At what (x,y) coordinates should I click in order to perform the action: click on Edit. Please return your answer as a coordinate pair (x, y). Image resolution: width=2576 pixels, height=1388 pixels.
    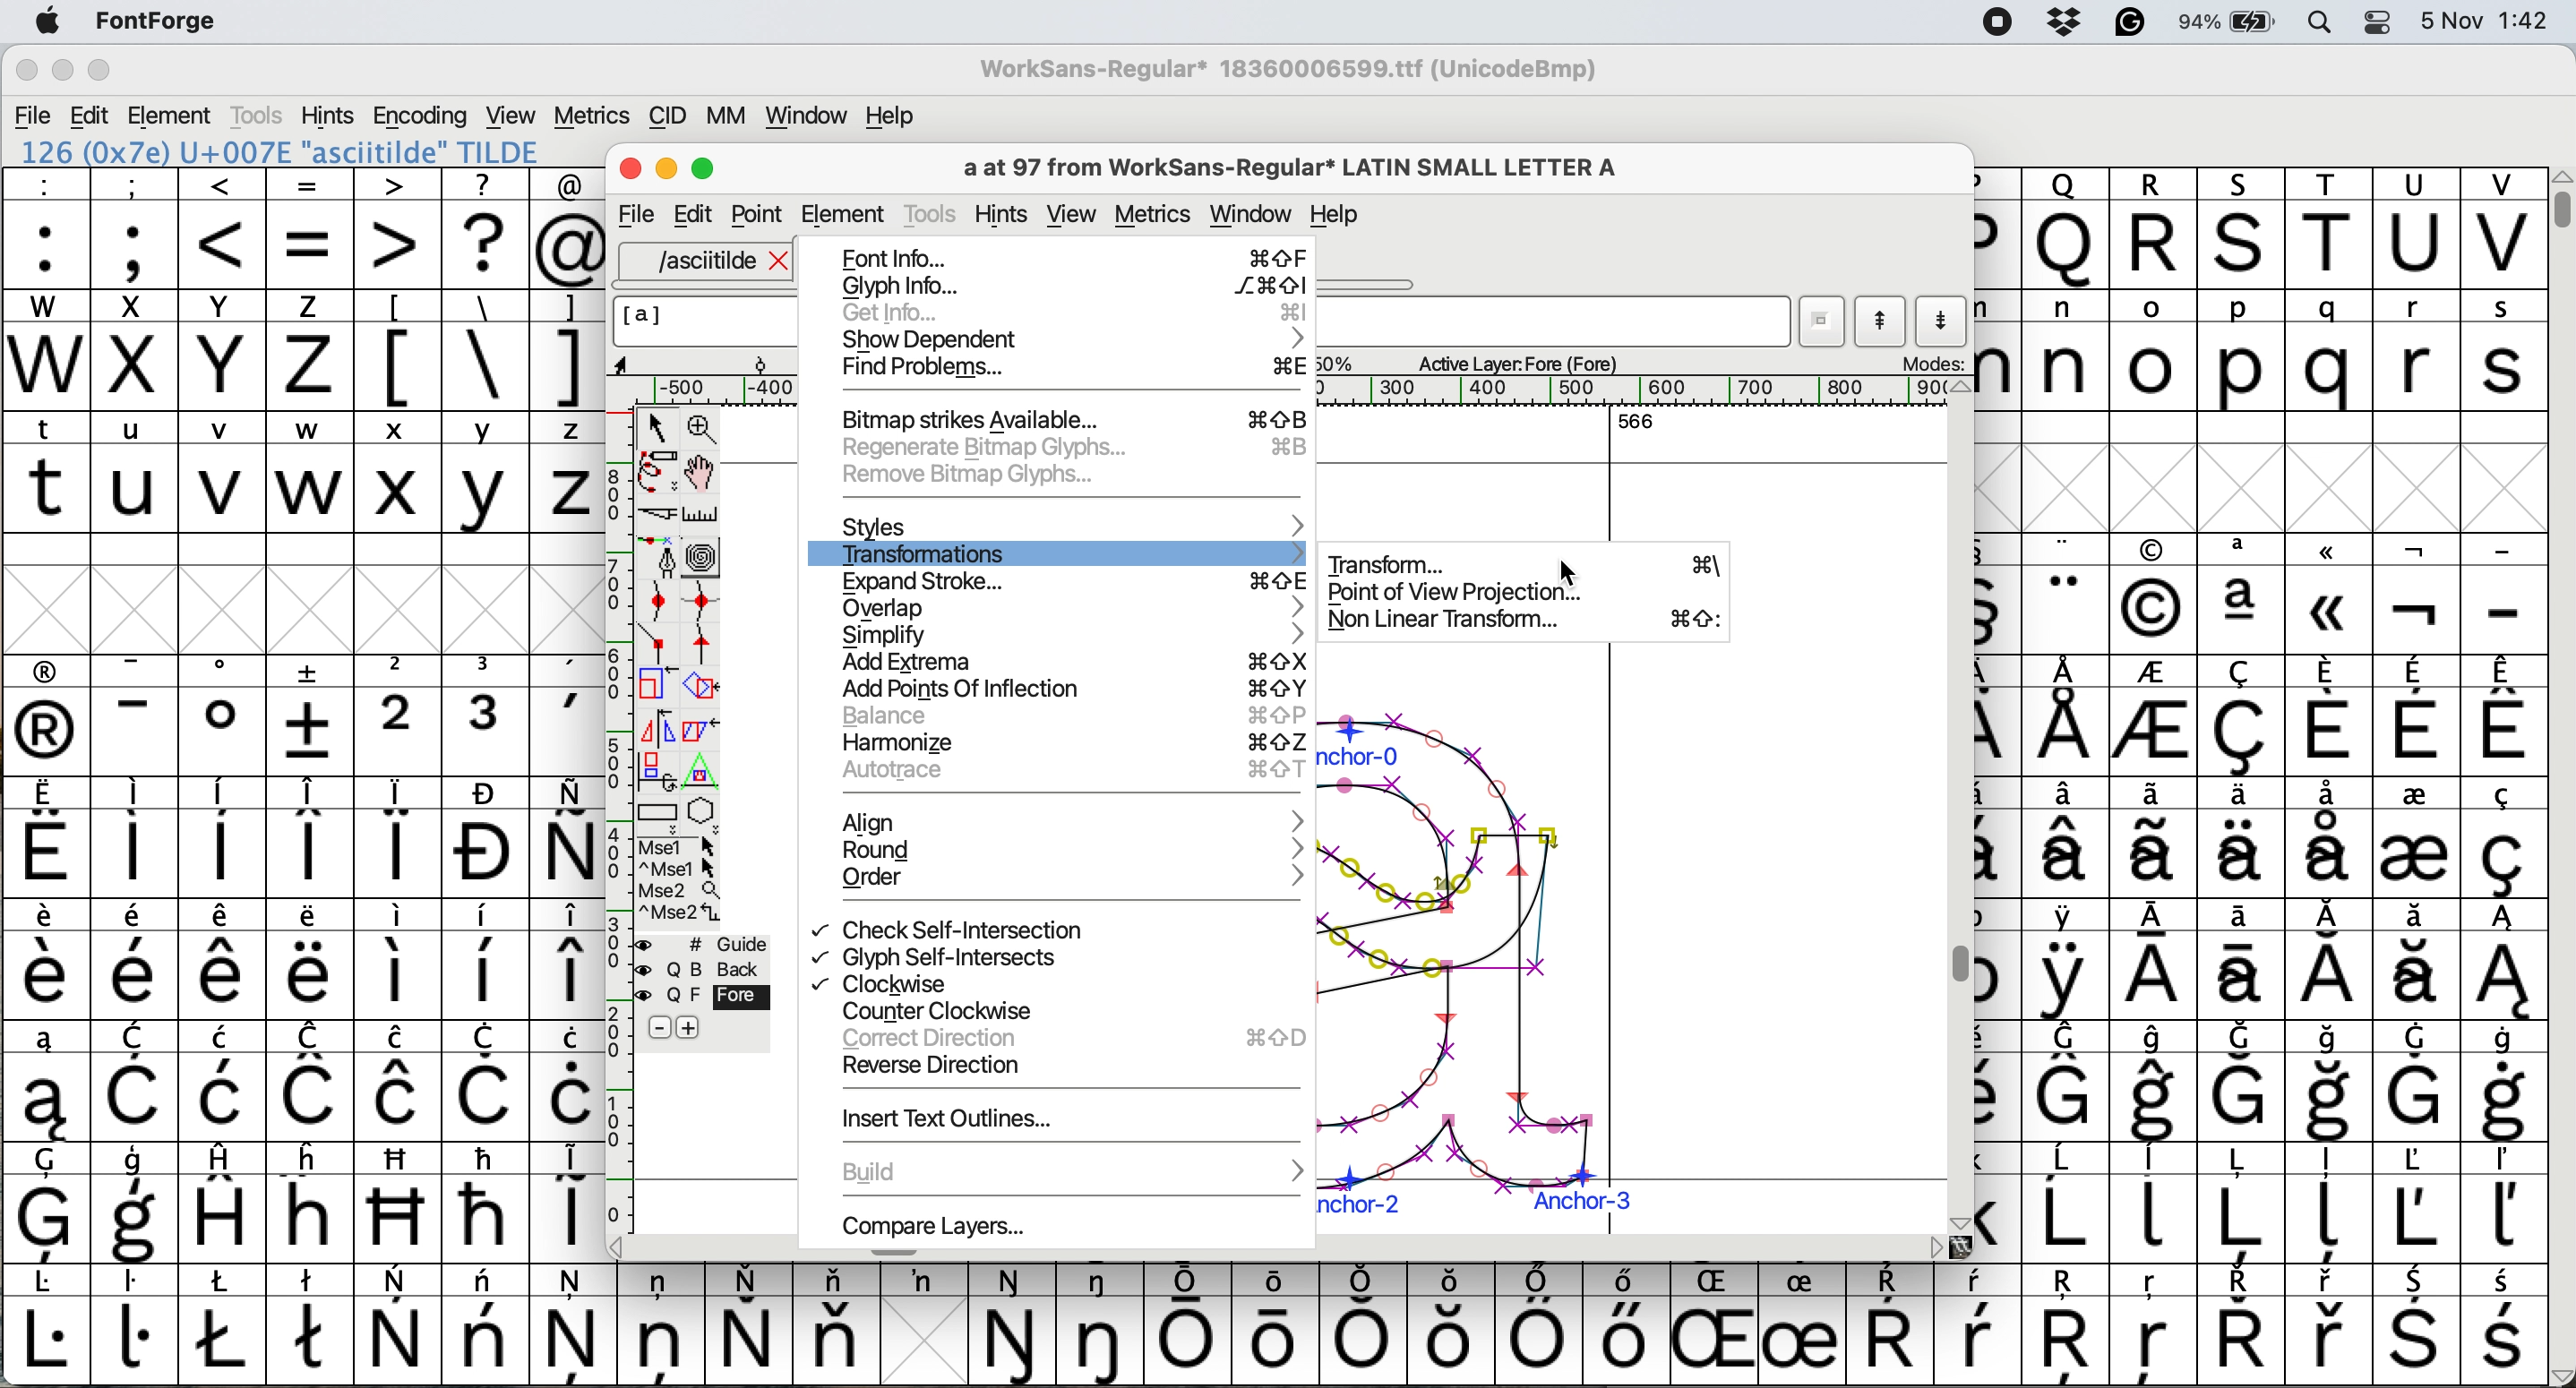
    Looking at the image, I should click on (693, 214).